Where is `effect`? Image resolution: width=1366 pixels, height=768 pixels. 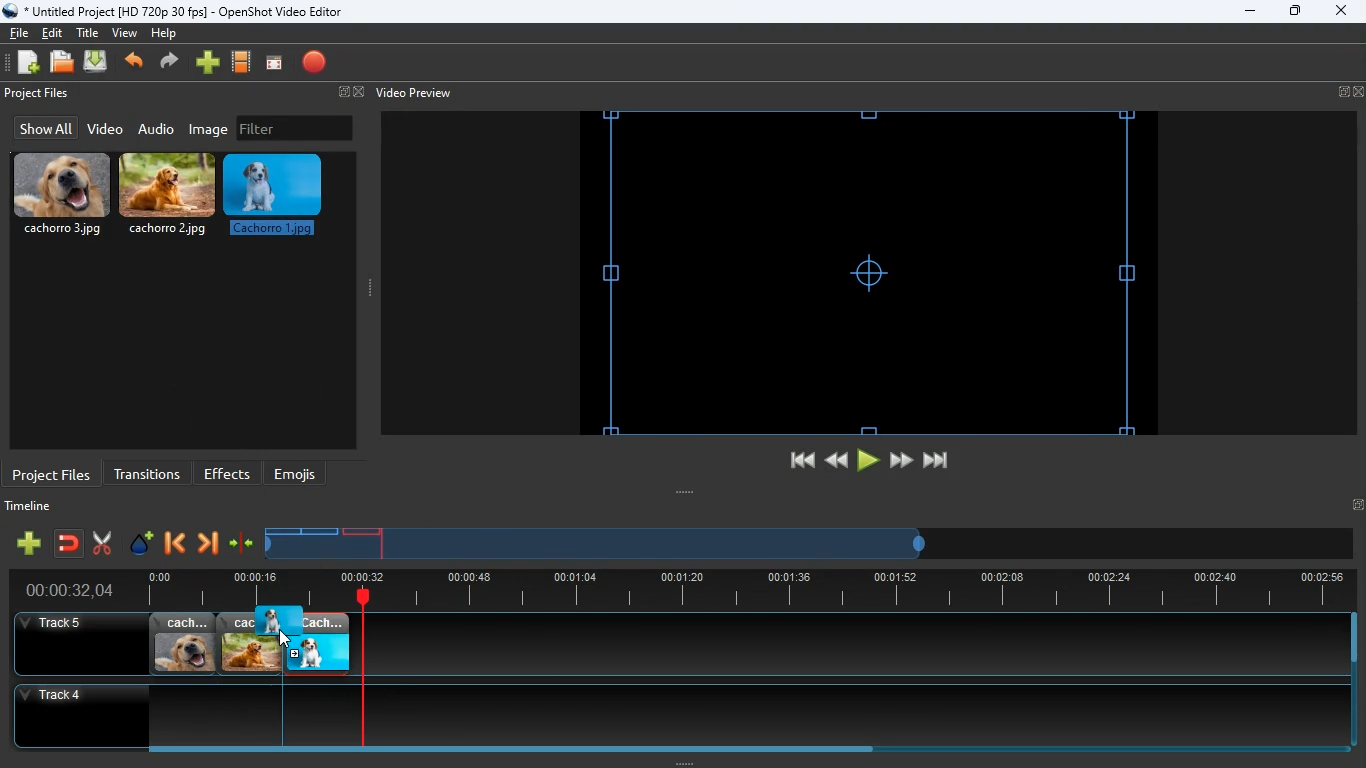
effect is located at coordinates (142, 545).